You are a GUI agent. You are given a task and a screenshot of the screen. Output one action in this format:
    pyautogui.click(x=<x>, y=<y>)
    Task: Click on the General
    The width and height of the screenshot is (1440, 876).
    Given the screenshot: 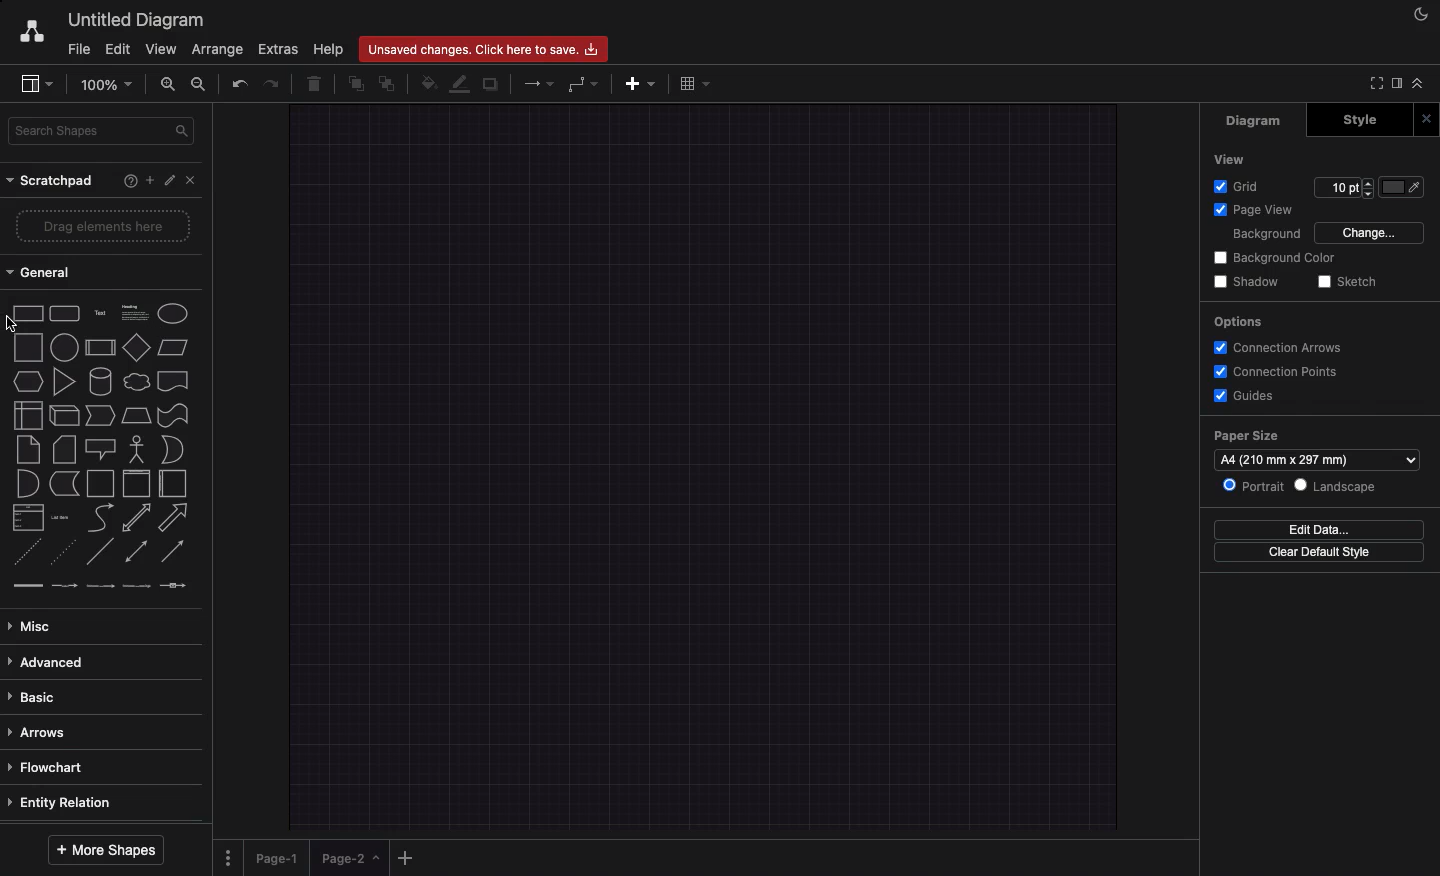 What is the action you would take?
    pyautogui.click(x=41, y=275)
    